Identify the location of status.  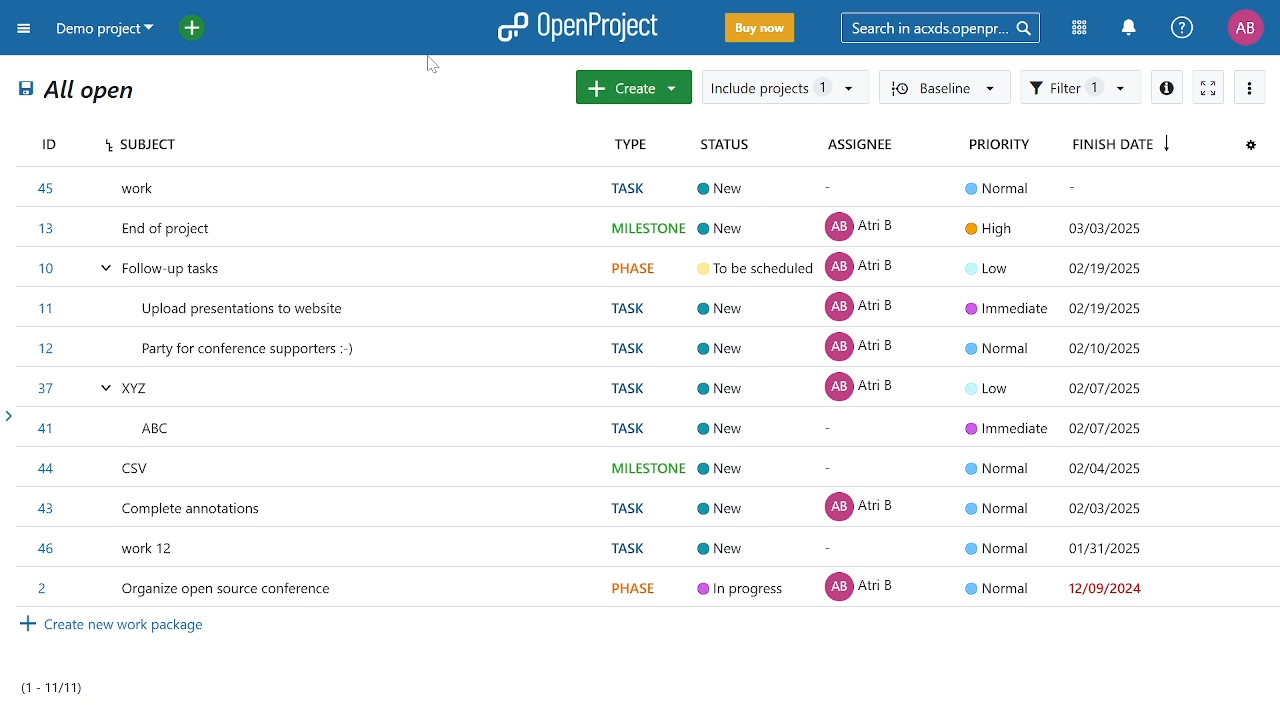
(730, 145).